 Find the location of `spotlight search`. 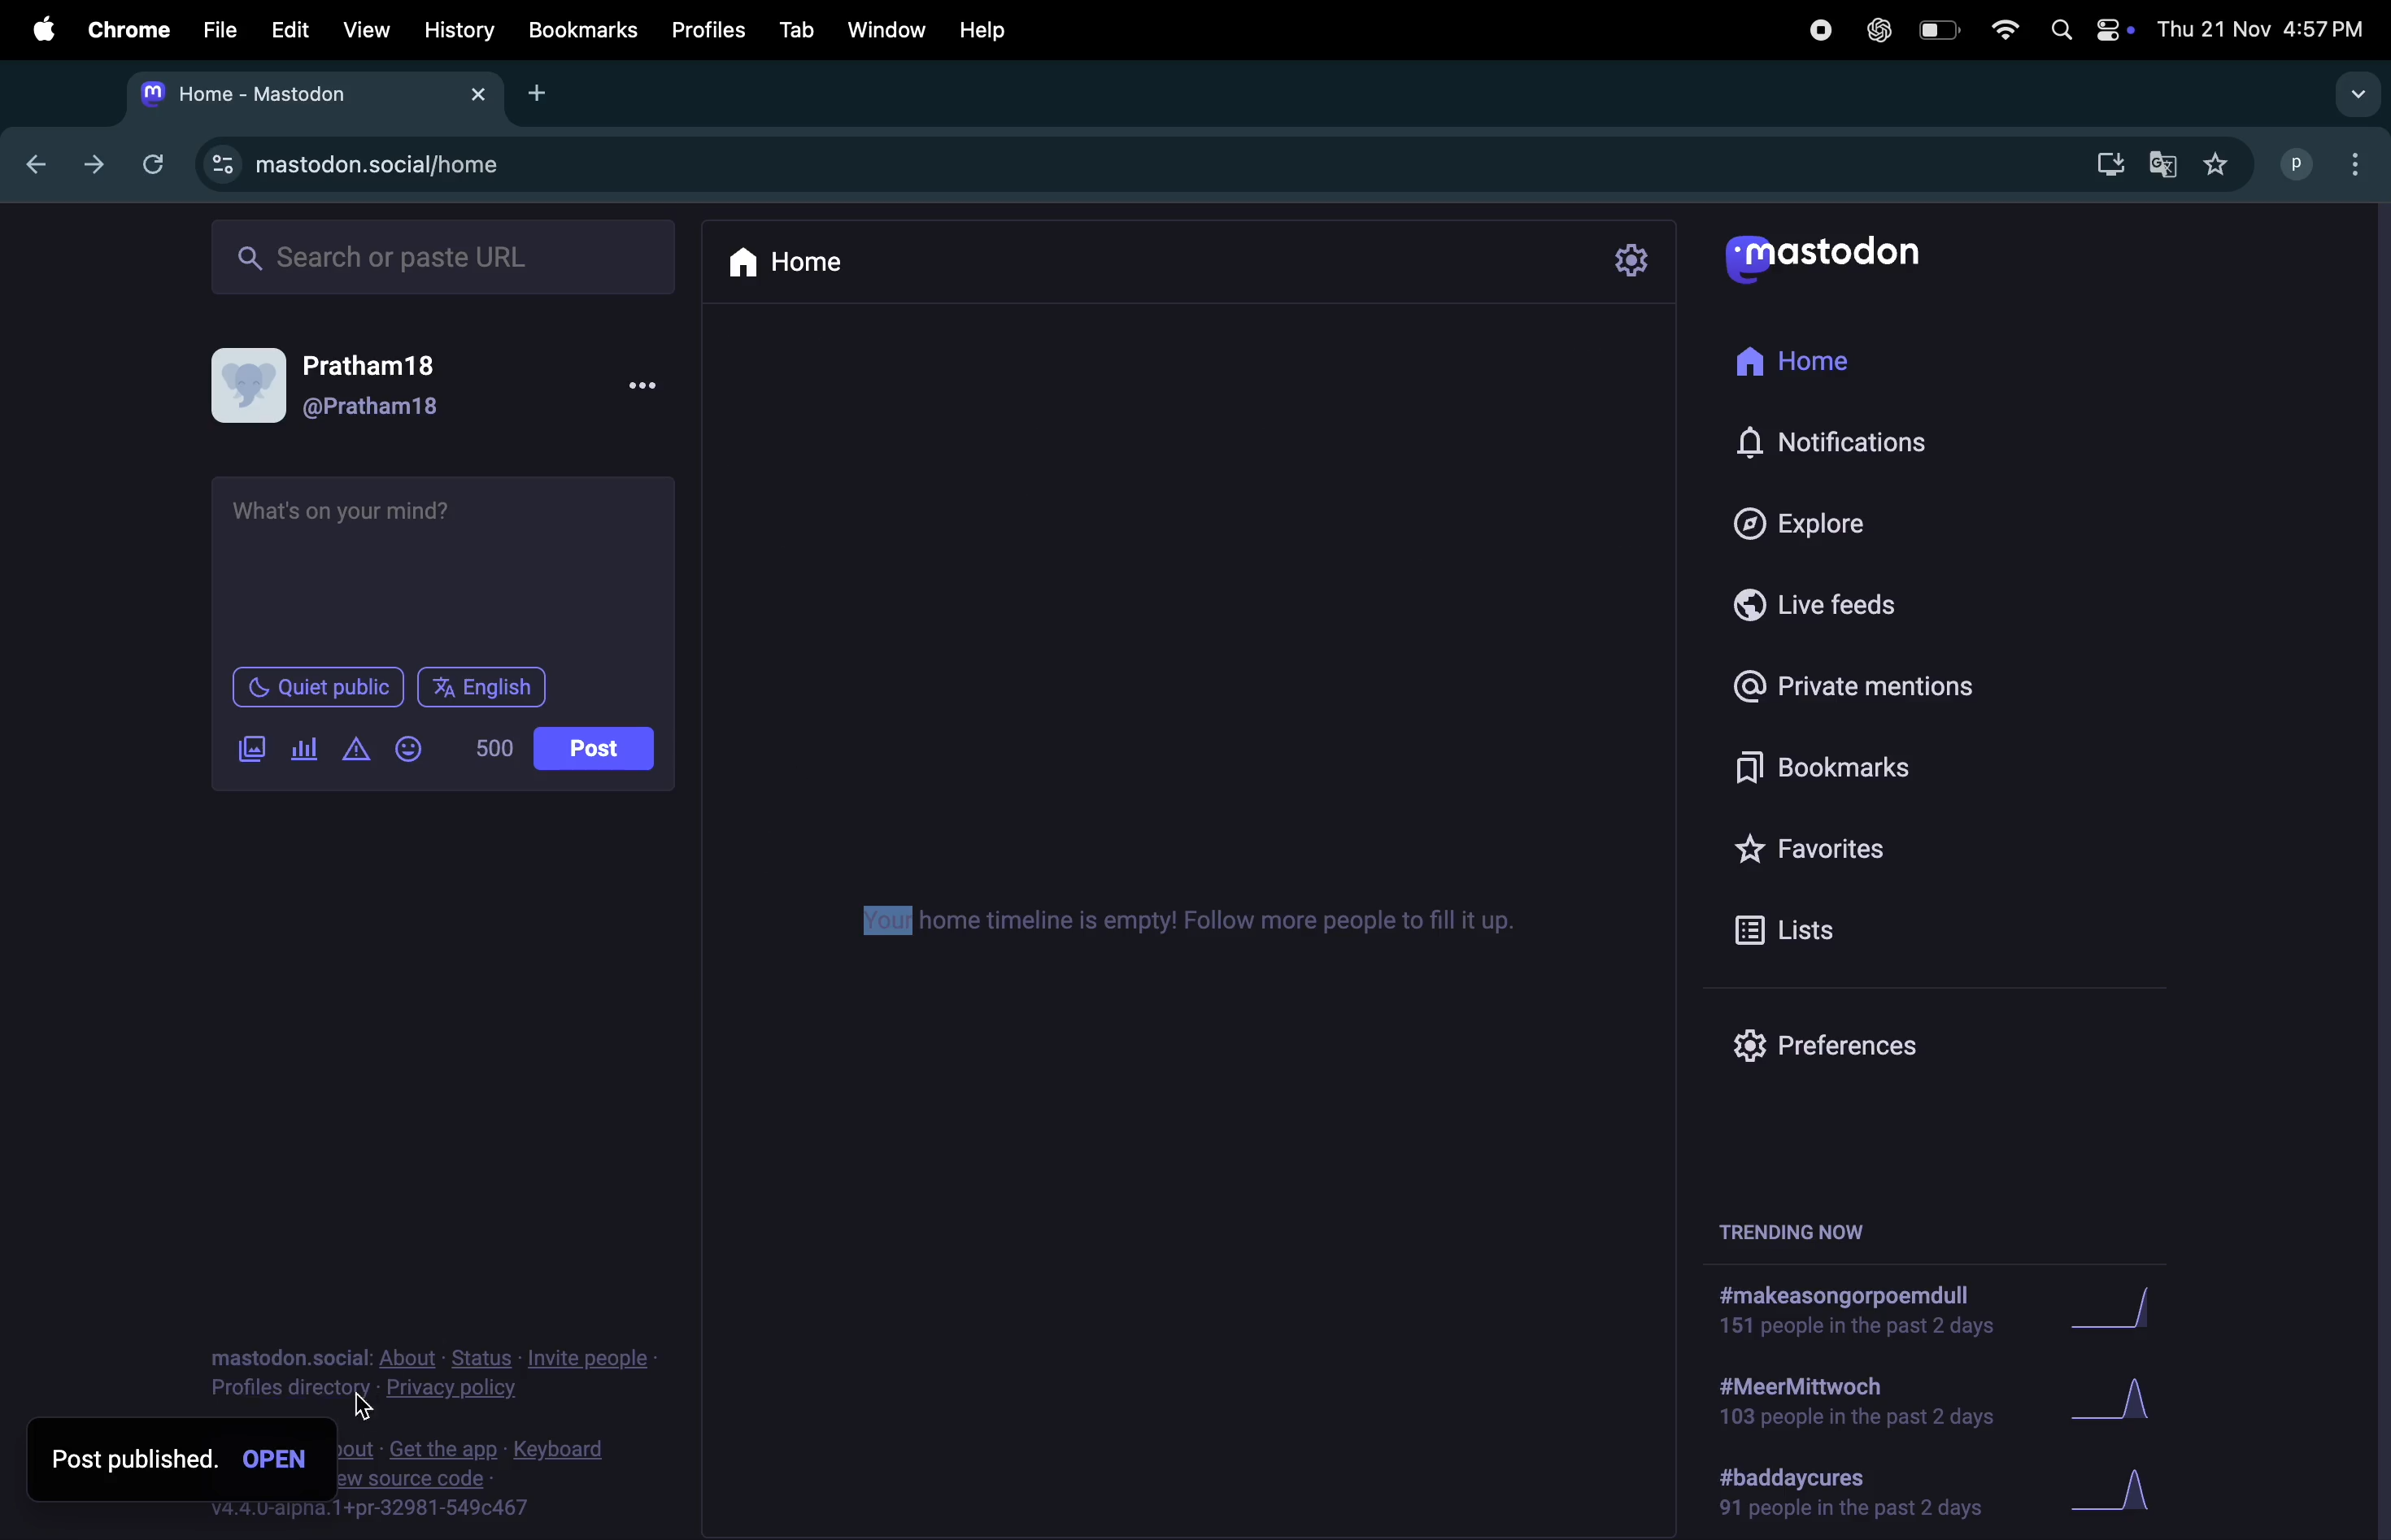

spotlight search is located at coordinates (2059, 31).